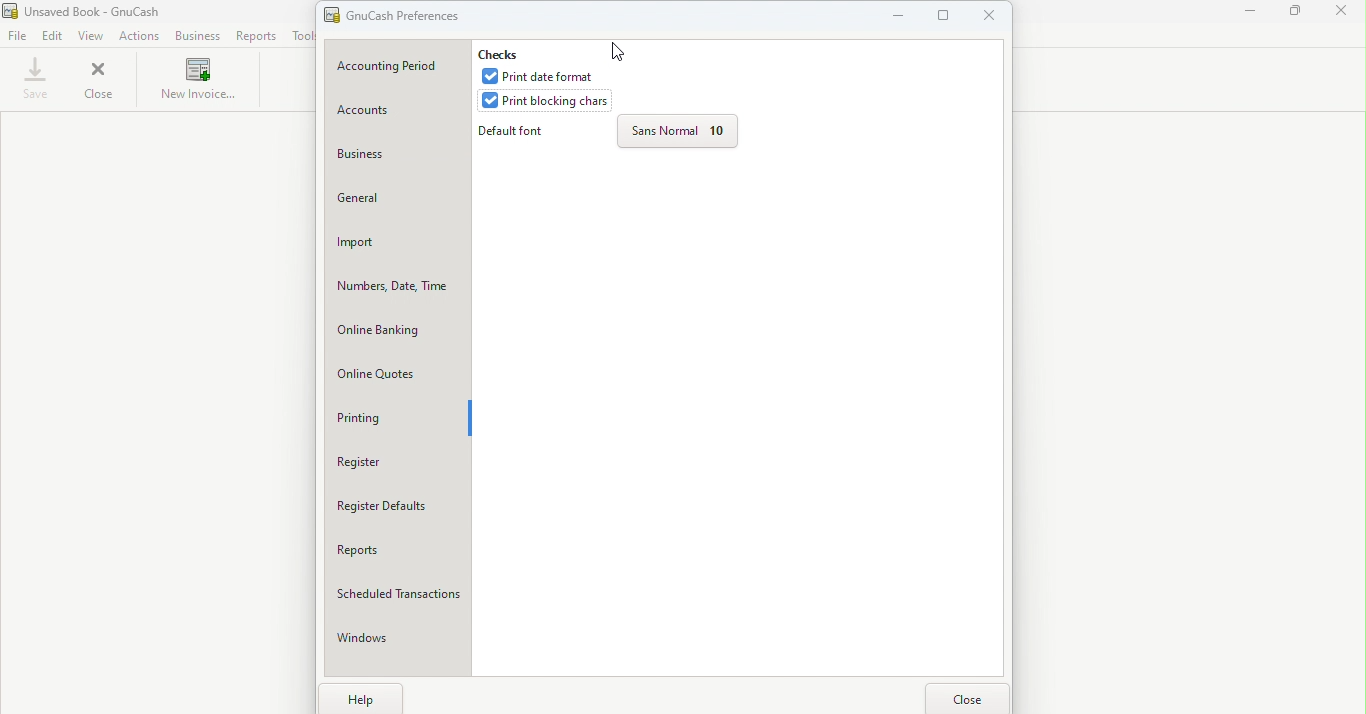  What do you see at coordinates (139, 36) in the screenshot?
I see `Actions` at bounding box center [139, 36].